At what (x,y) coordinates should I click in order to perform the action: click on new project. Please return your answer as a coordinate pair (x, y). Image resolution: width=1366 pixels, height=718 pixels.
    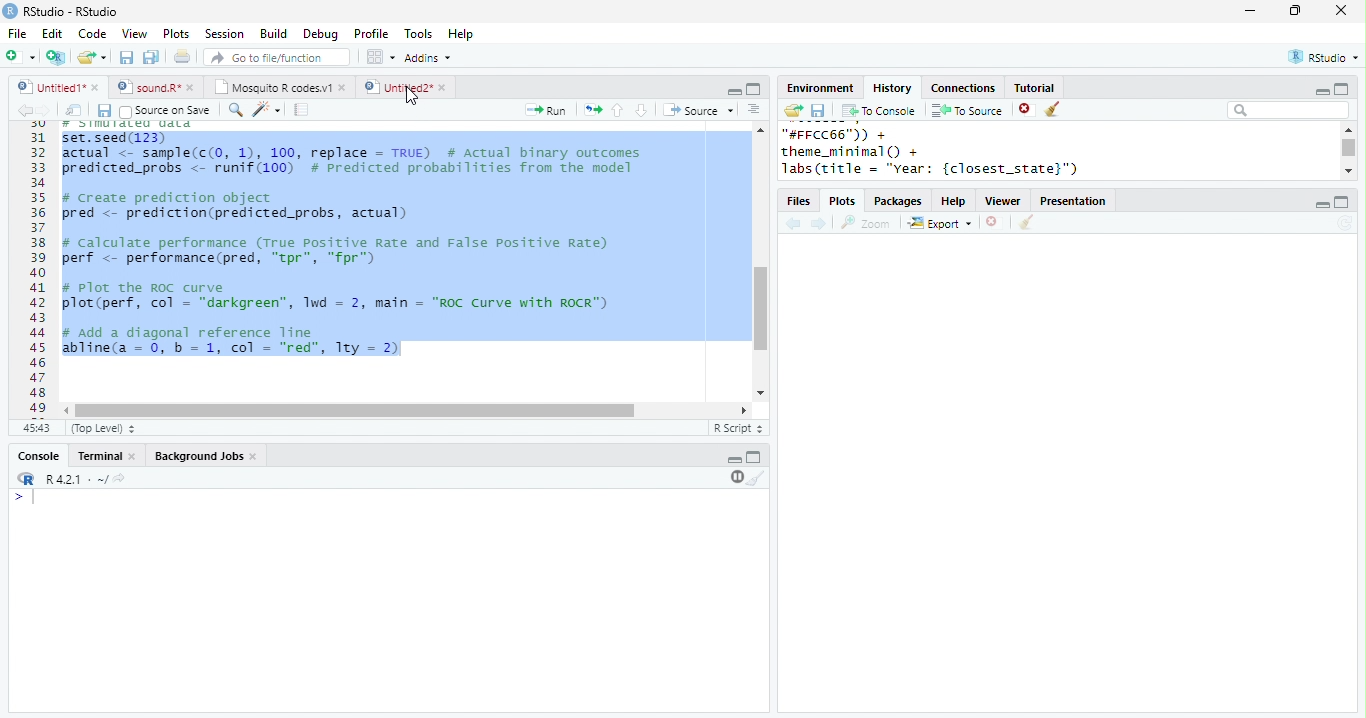
    Looking at the image, I should click on (57, 57).